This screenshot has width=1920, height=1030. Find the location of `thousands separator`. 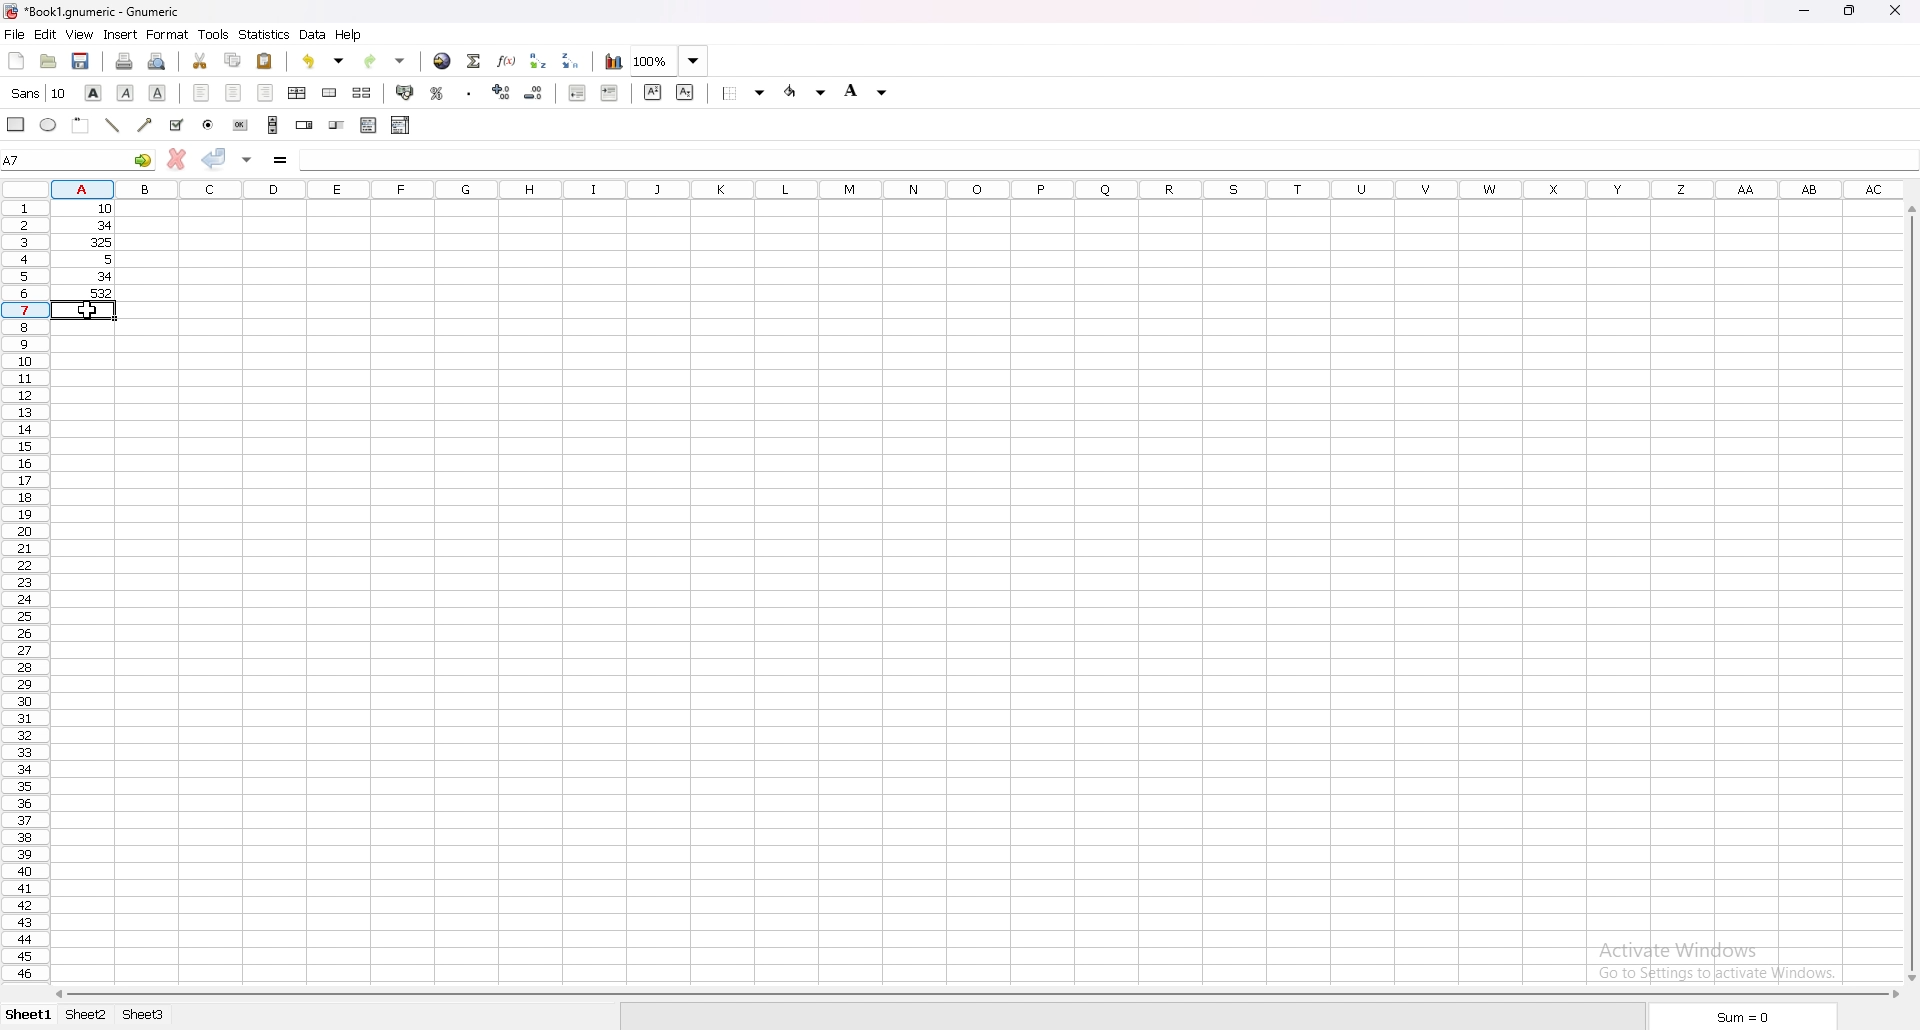

thousands separator is located at coordinates (468, 94).